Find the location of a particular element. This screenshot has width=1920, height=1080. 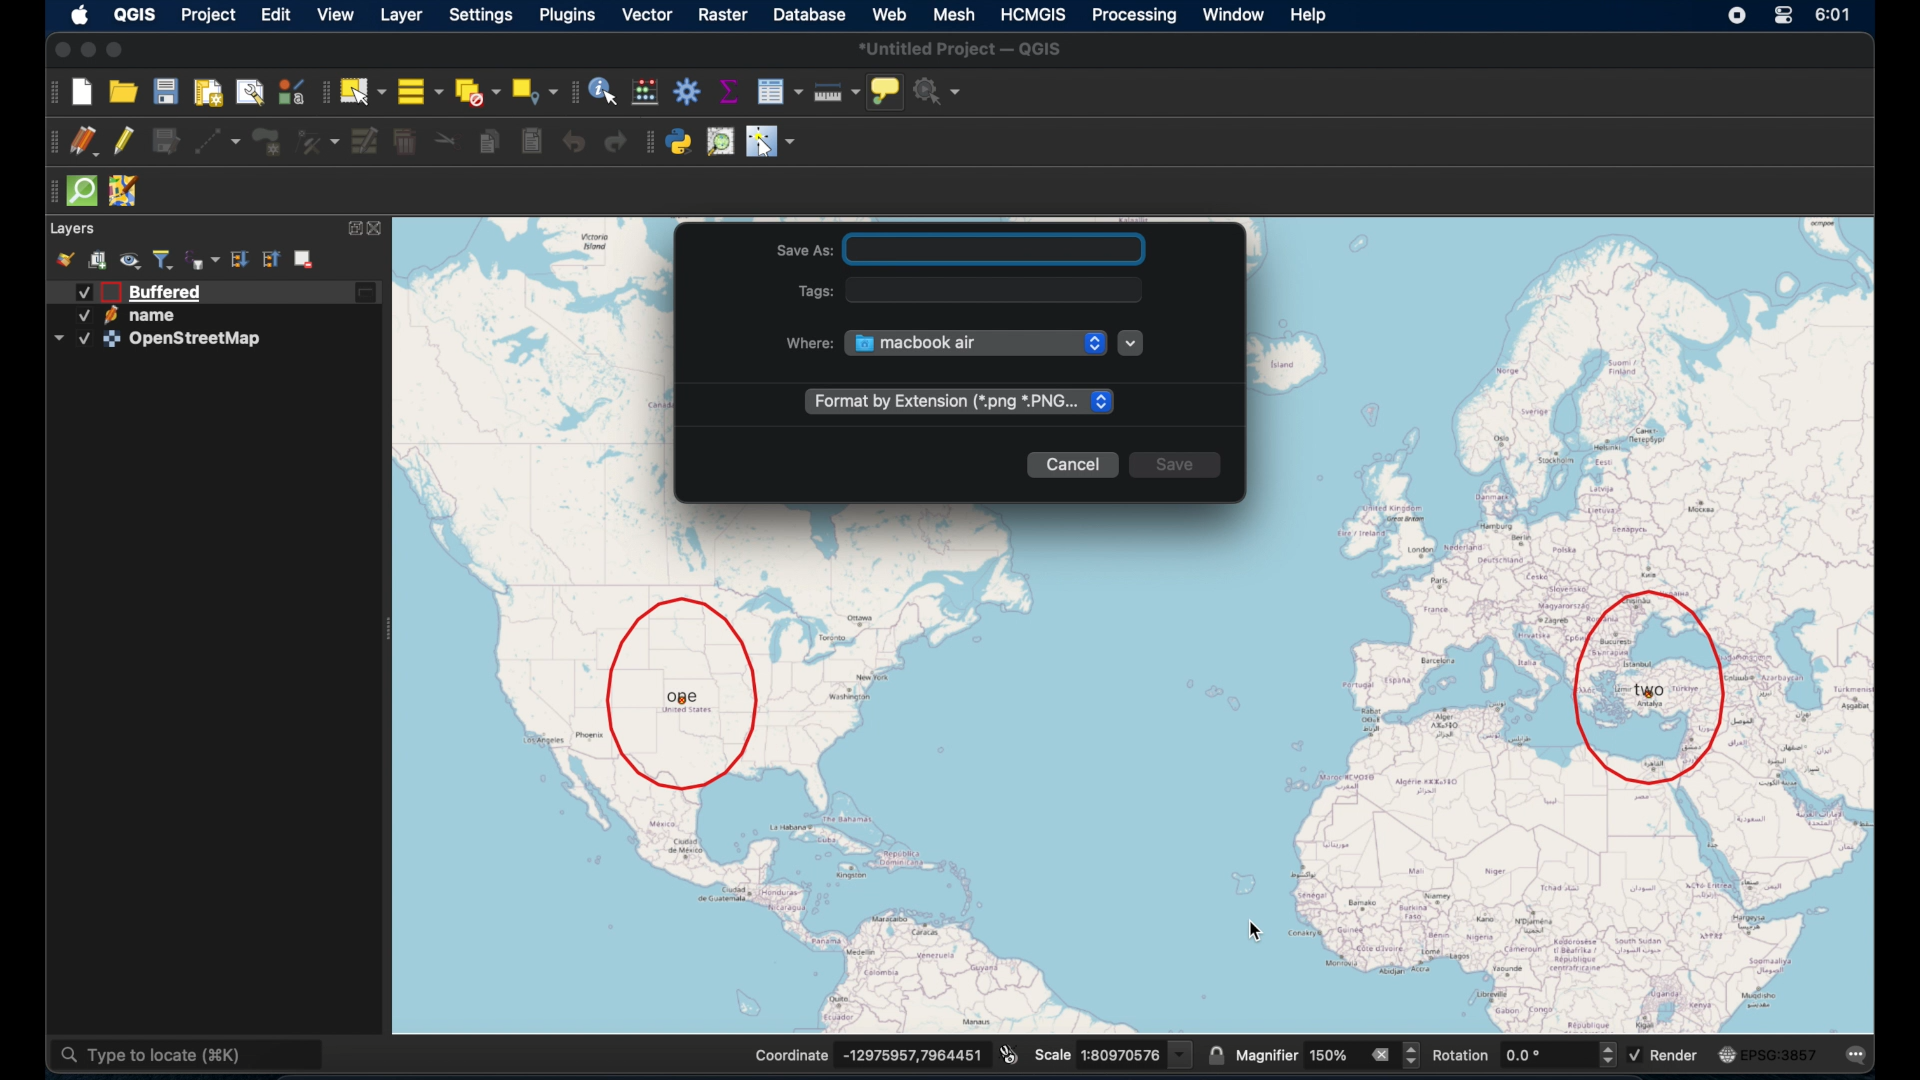

remove layer/group is located at coordinates (309, 260).